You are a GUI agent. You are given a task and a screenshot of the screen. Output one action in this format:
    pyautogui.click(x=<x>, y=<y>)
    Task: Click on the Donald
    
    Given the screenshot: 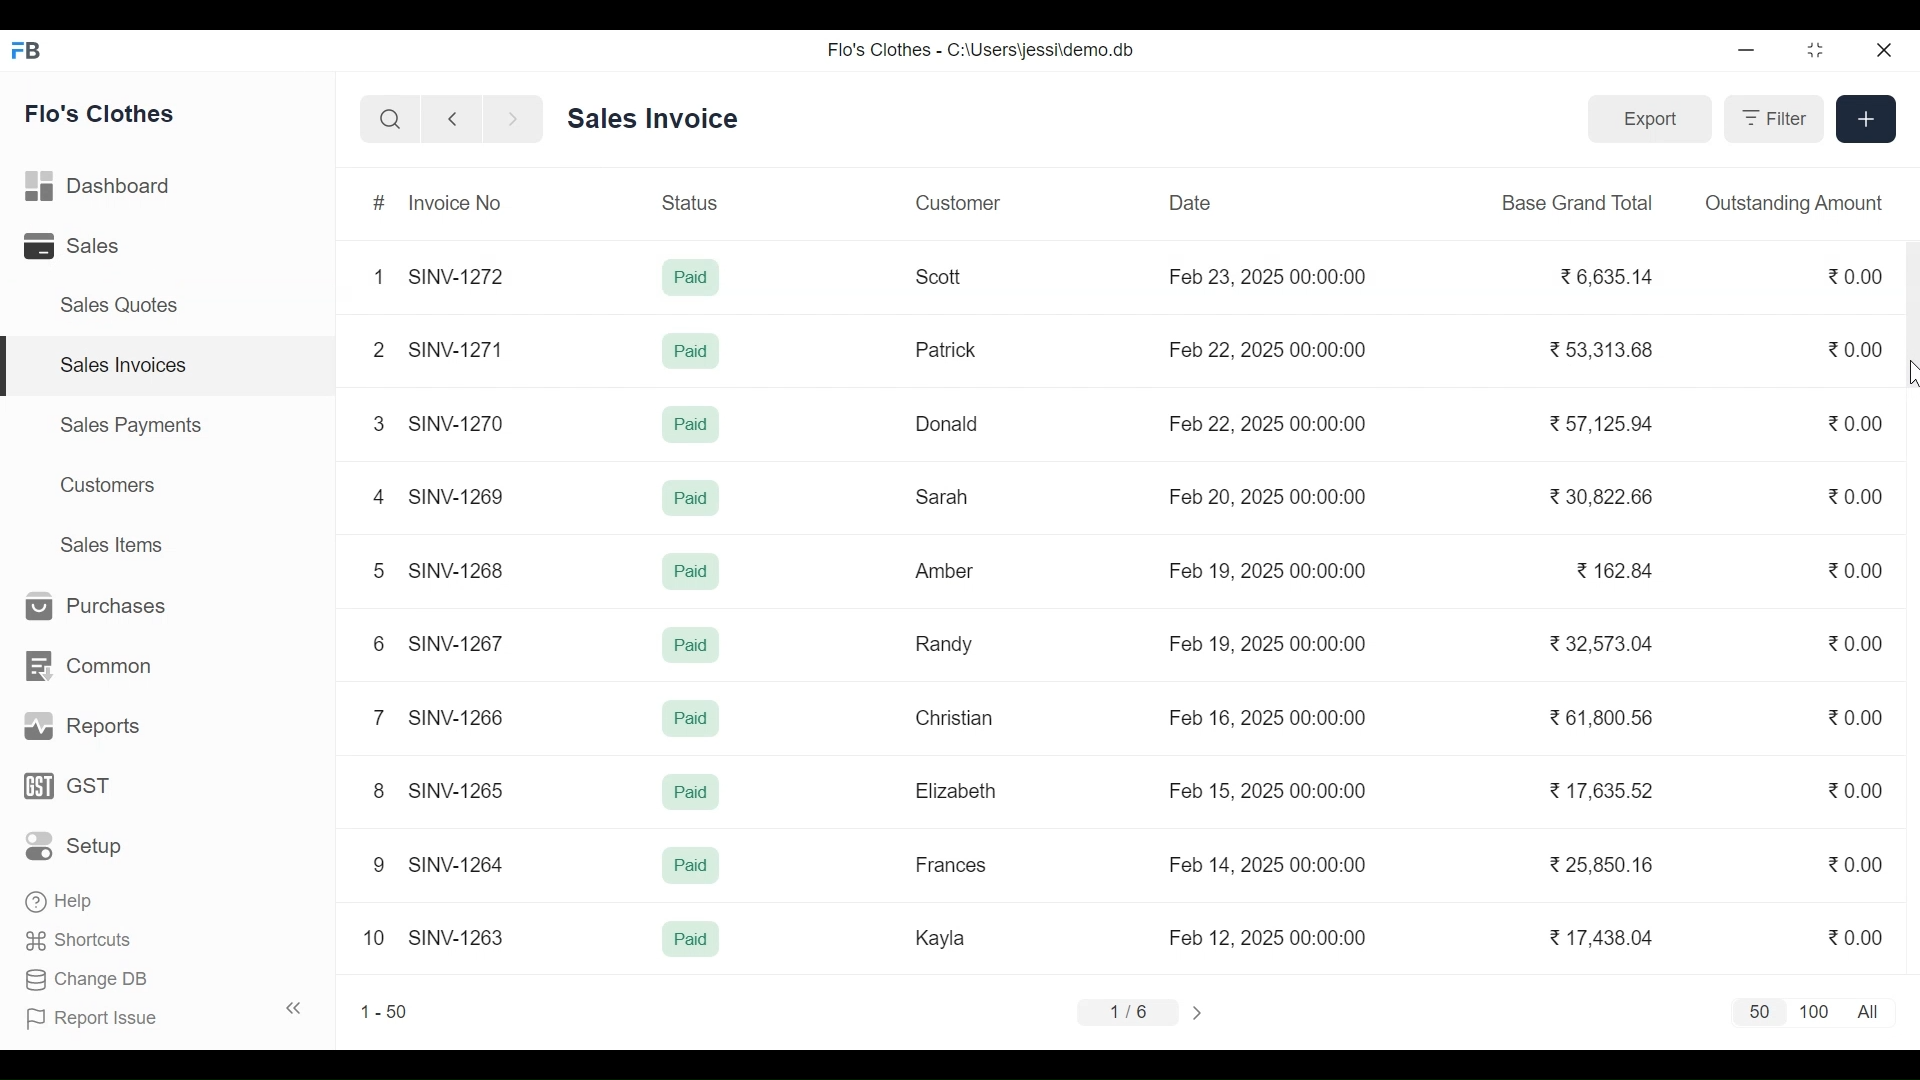 What is the action you would take?
    pyautogui.click(x=949, y=424)
    